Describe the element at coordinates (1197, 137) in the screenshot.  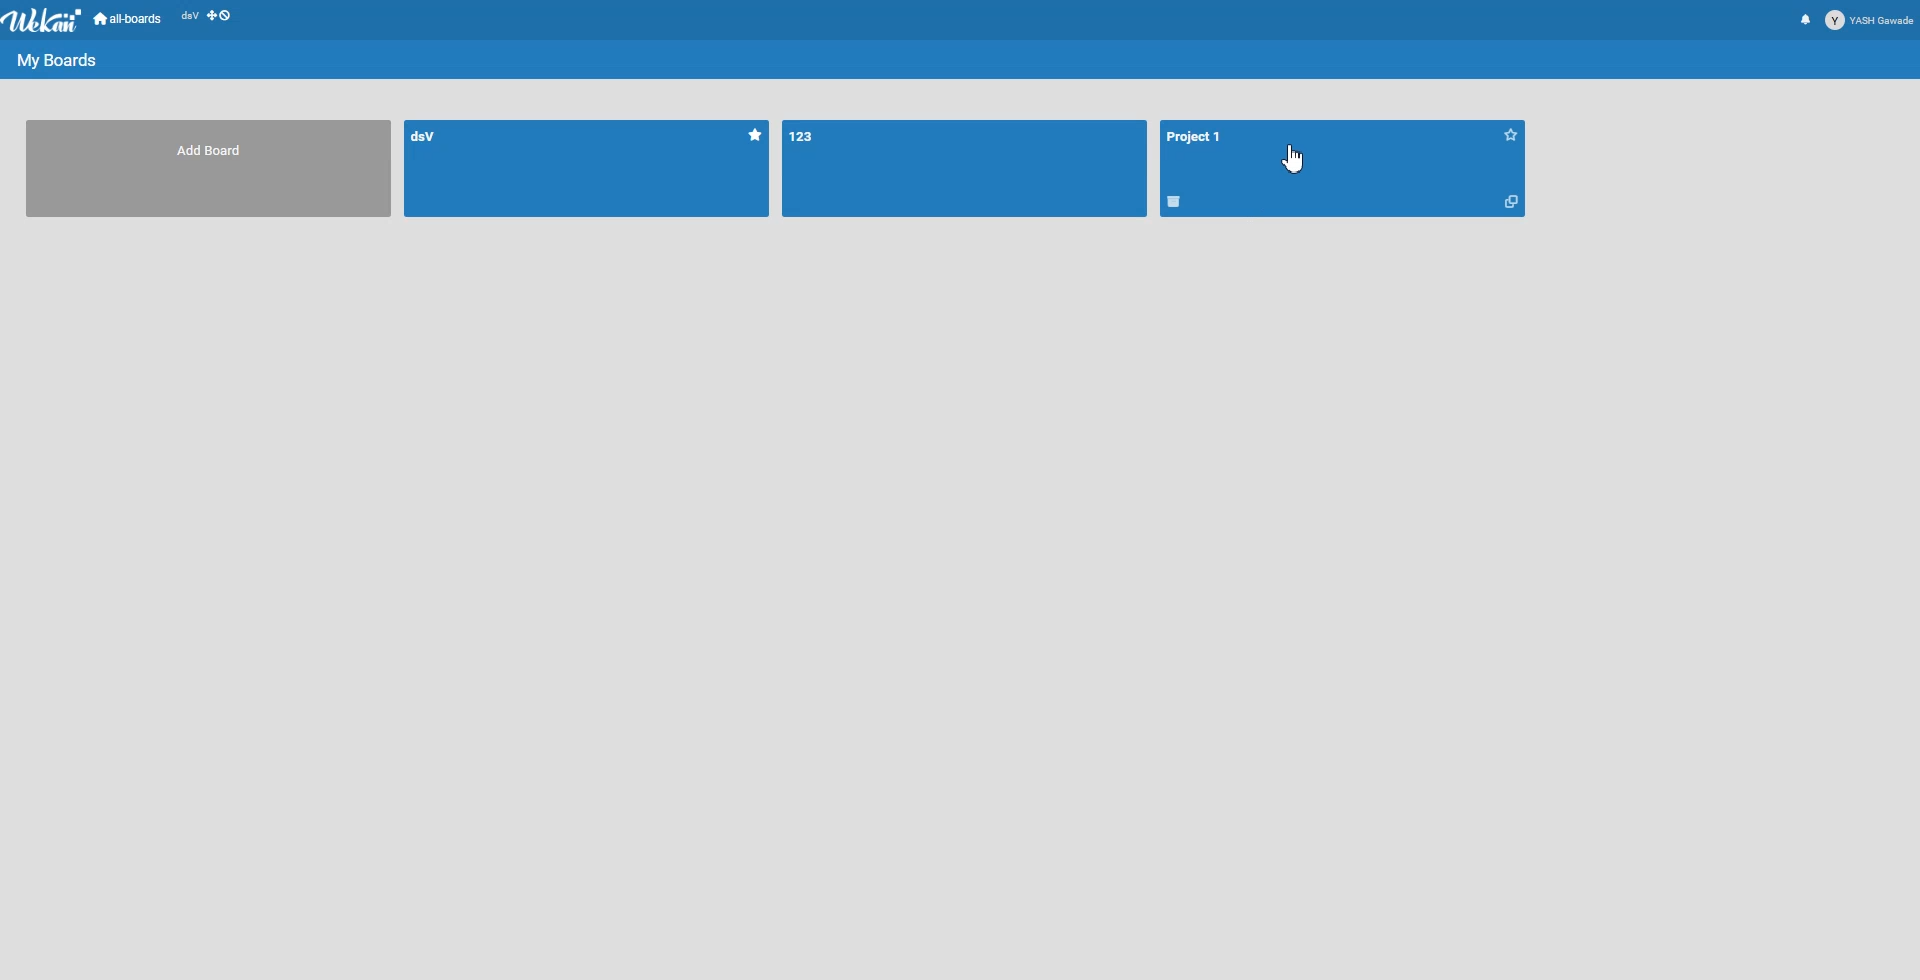
I see `Project 1` at that location.